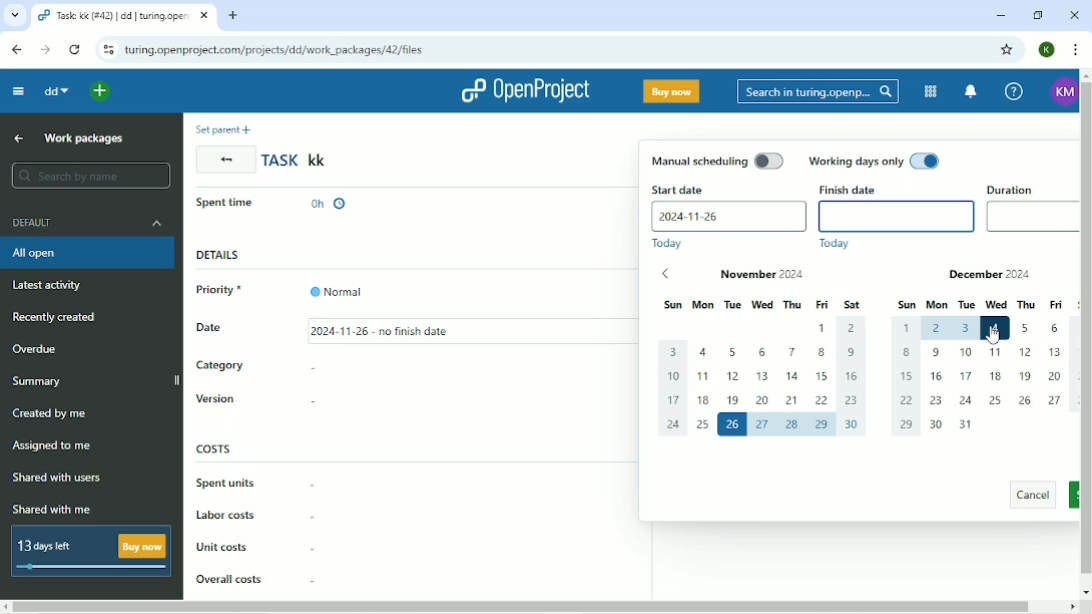  What do you see at coordinates (999, 334) in the screenshot?
I see `cursor` at bounding box center [999, 334].